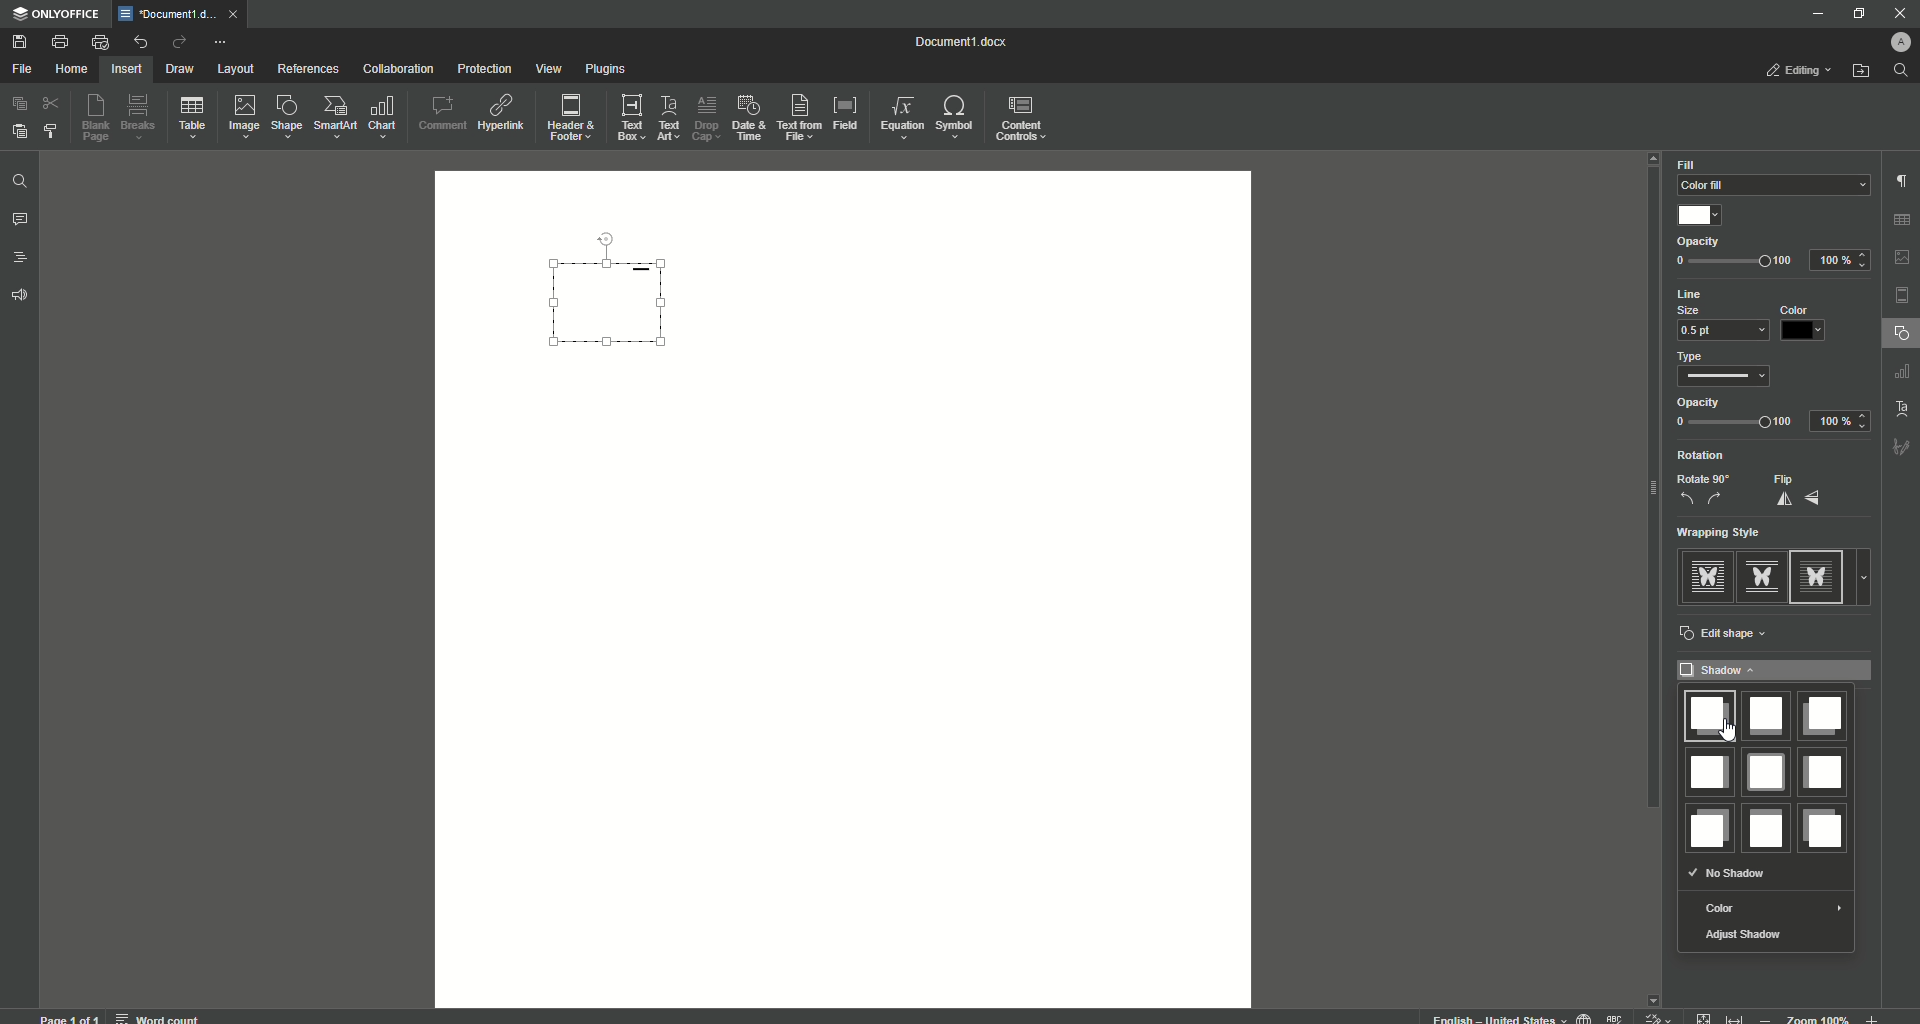  What do you see at coordinates (124, 68) in the screenshot?
I see `Insert` at bounding box center [124, 68].